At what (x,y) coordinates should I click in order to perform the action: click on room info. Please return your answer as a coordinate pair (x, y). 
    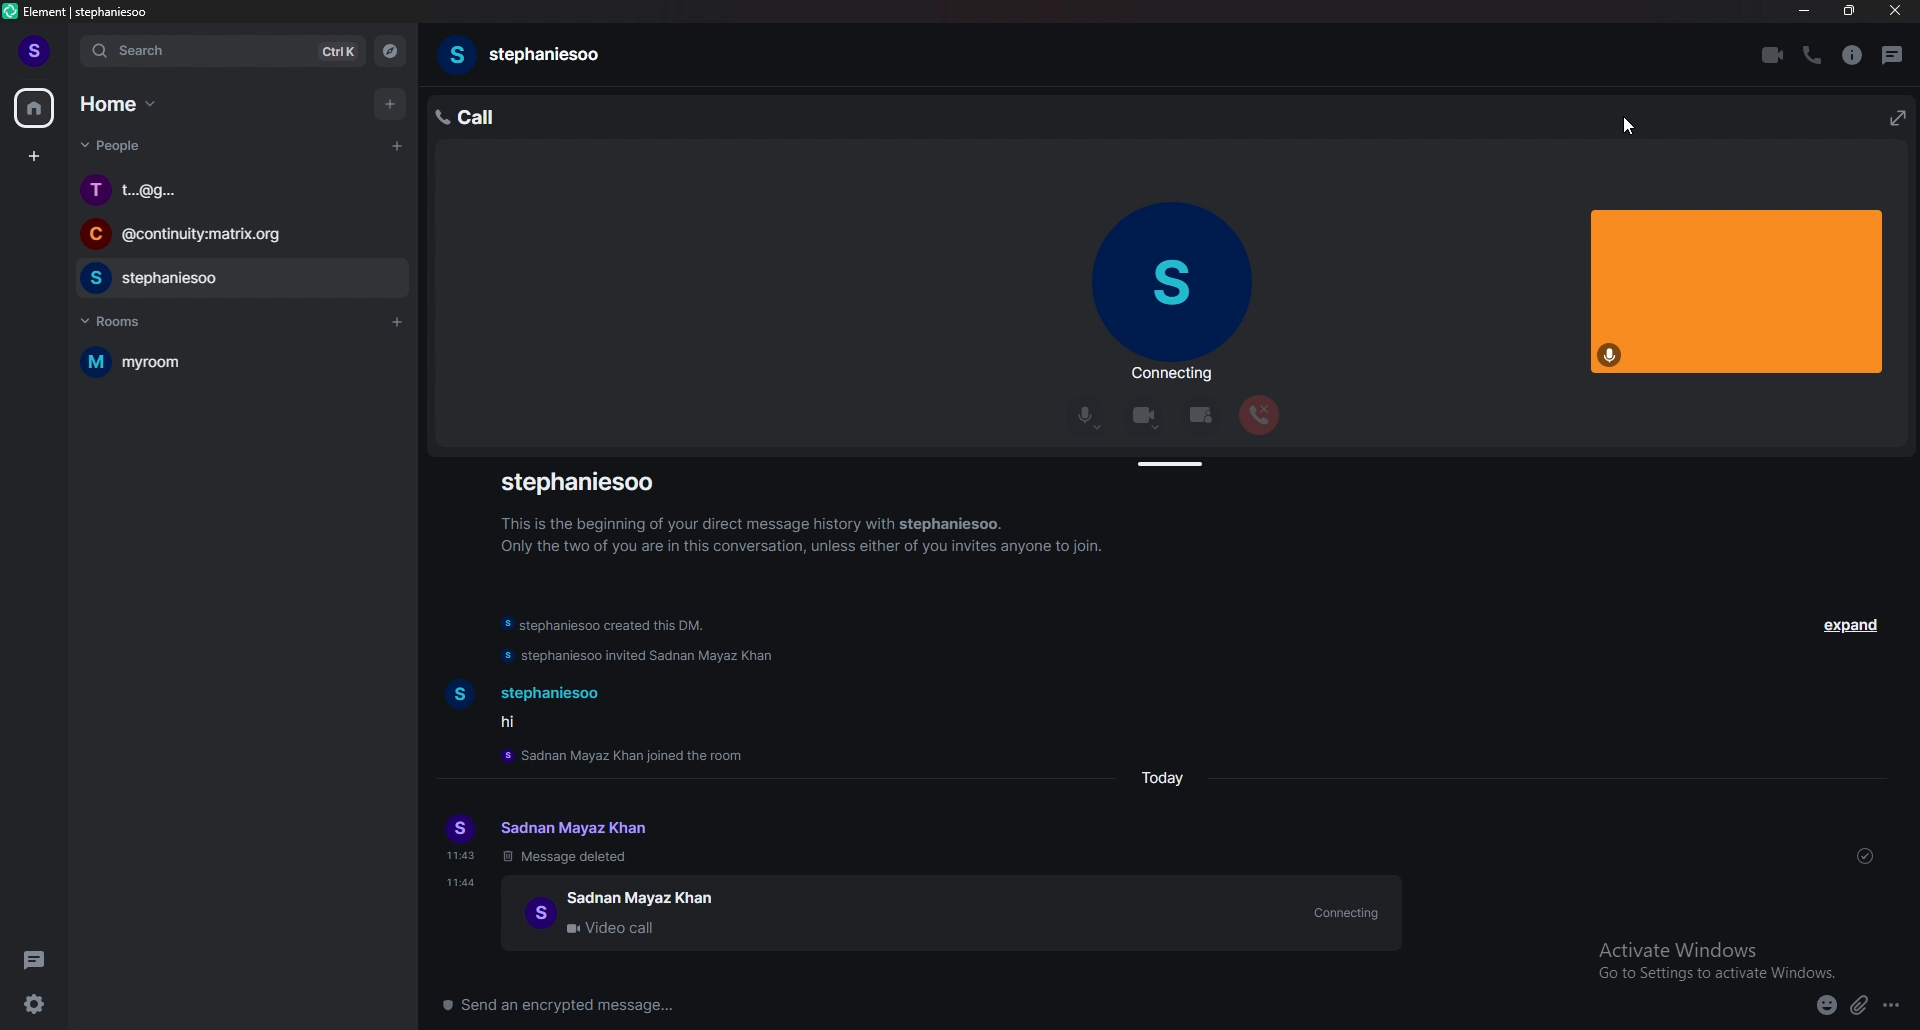
    Looking at the image, I should click on (1852, 55).